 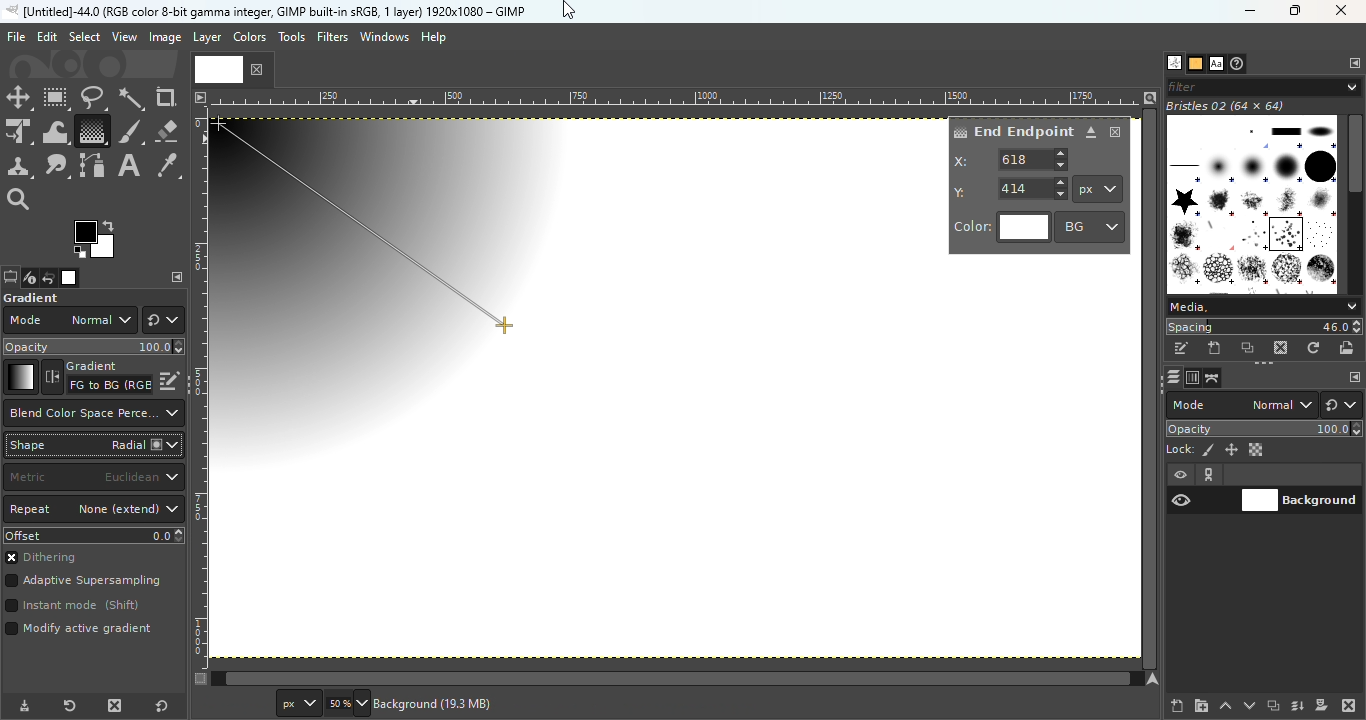 What do you see at coordinates (1150, 97) in the screenshot?
I see `Zoom image when window size changes` at bounding box center [1150, 97].